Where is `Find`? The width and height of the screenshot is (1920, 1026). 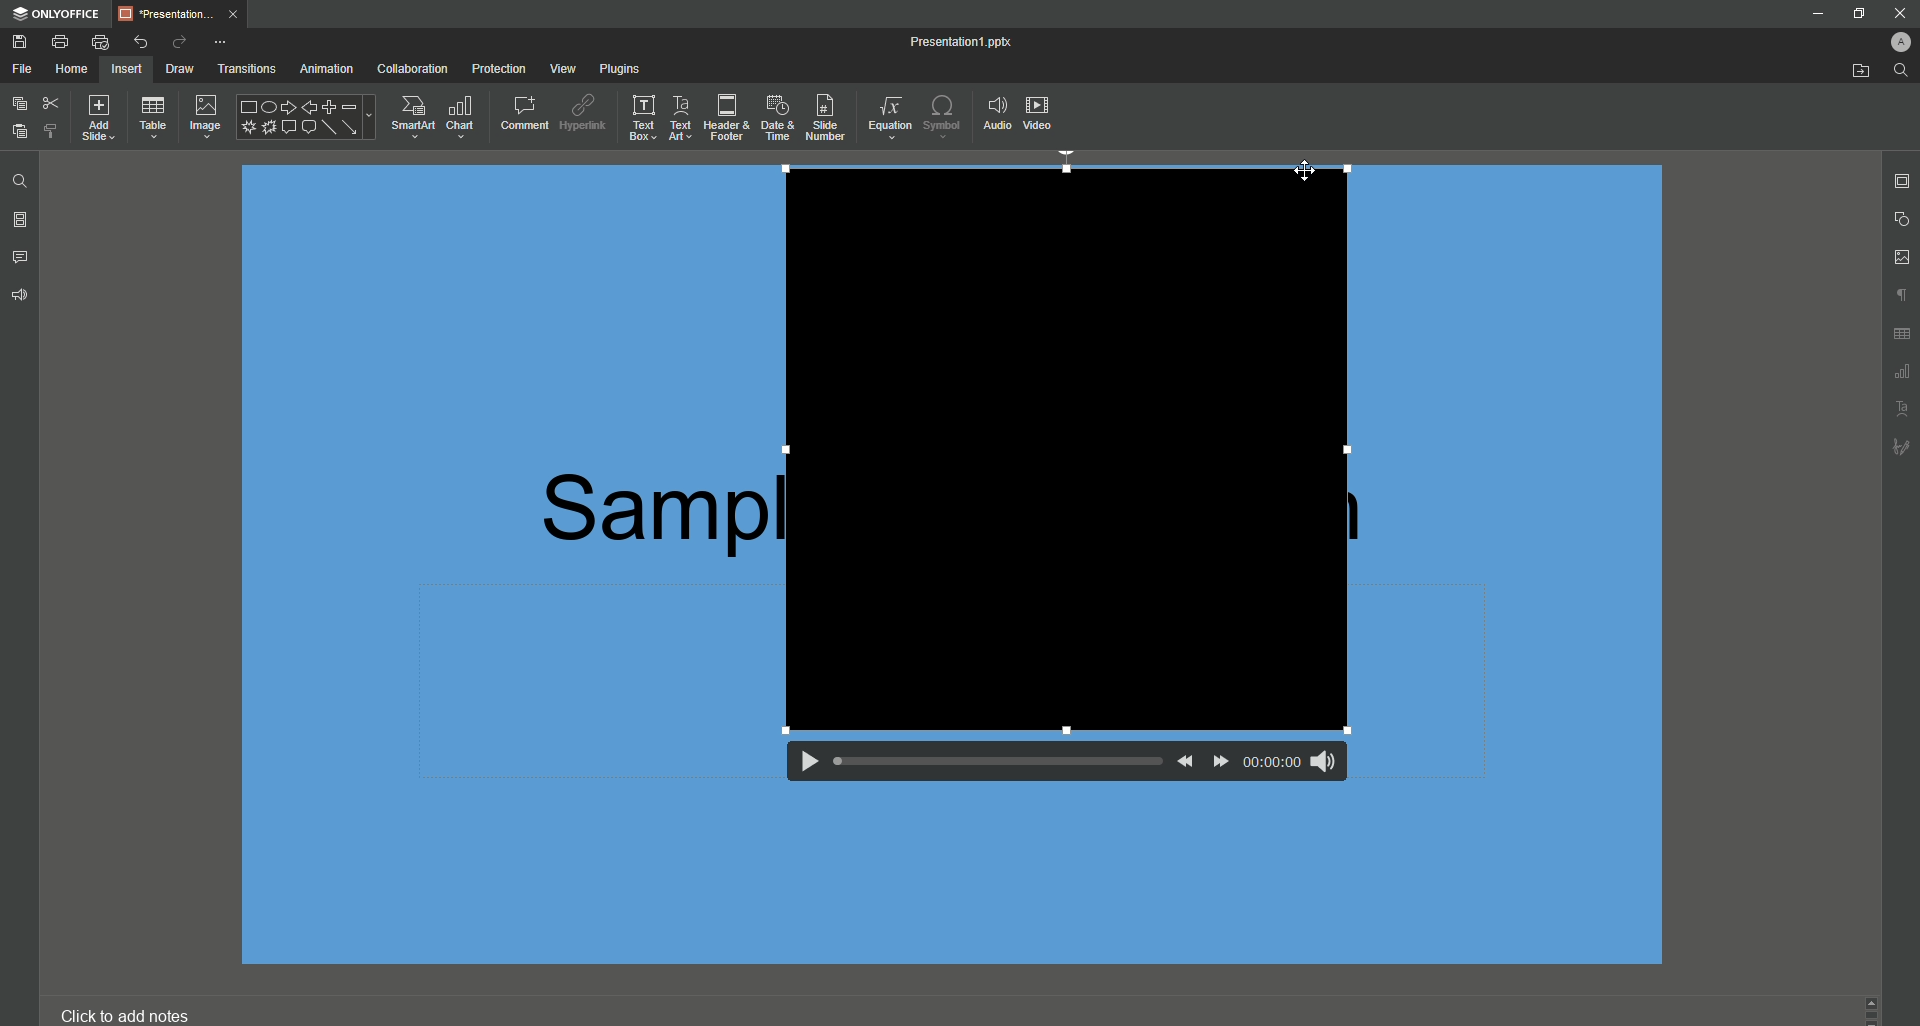 Find is located at coordinates (1898, 70).